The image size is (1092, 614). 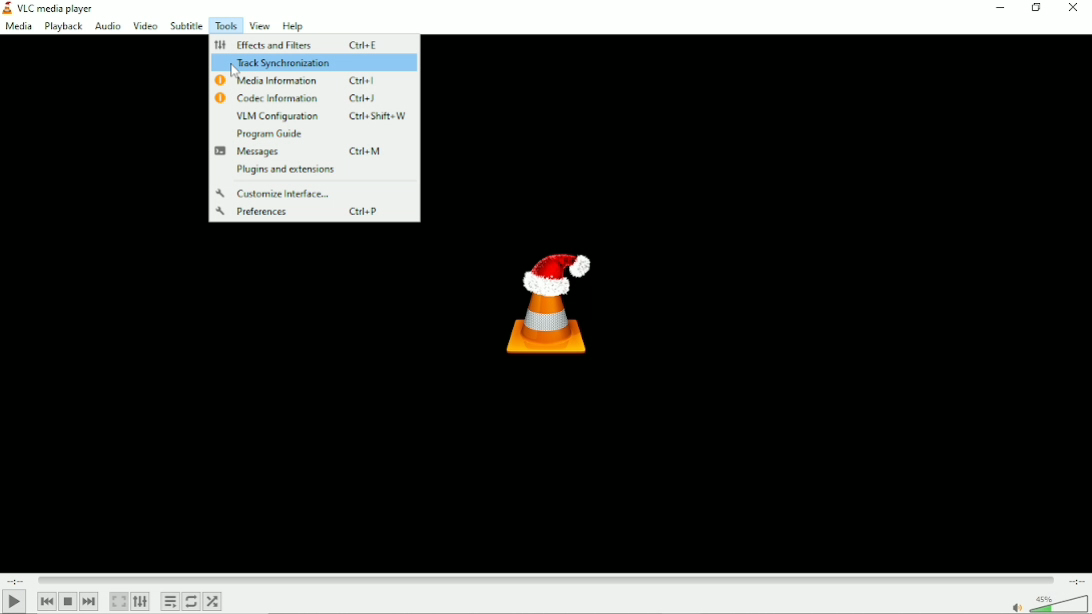 What do you see at coordinates (999, 9) in the screenshot?
I see `Minimize` at bounding box center [999, 9].